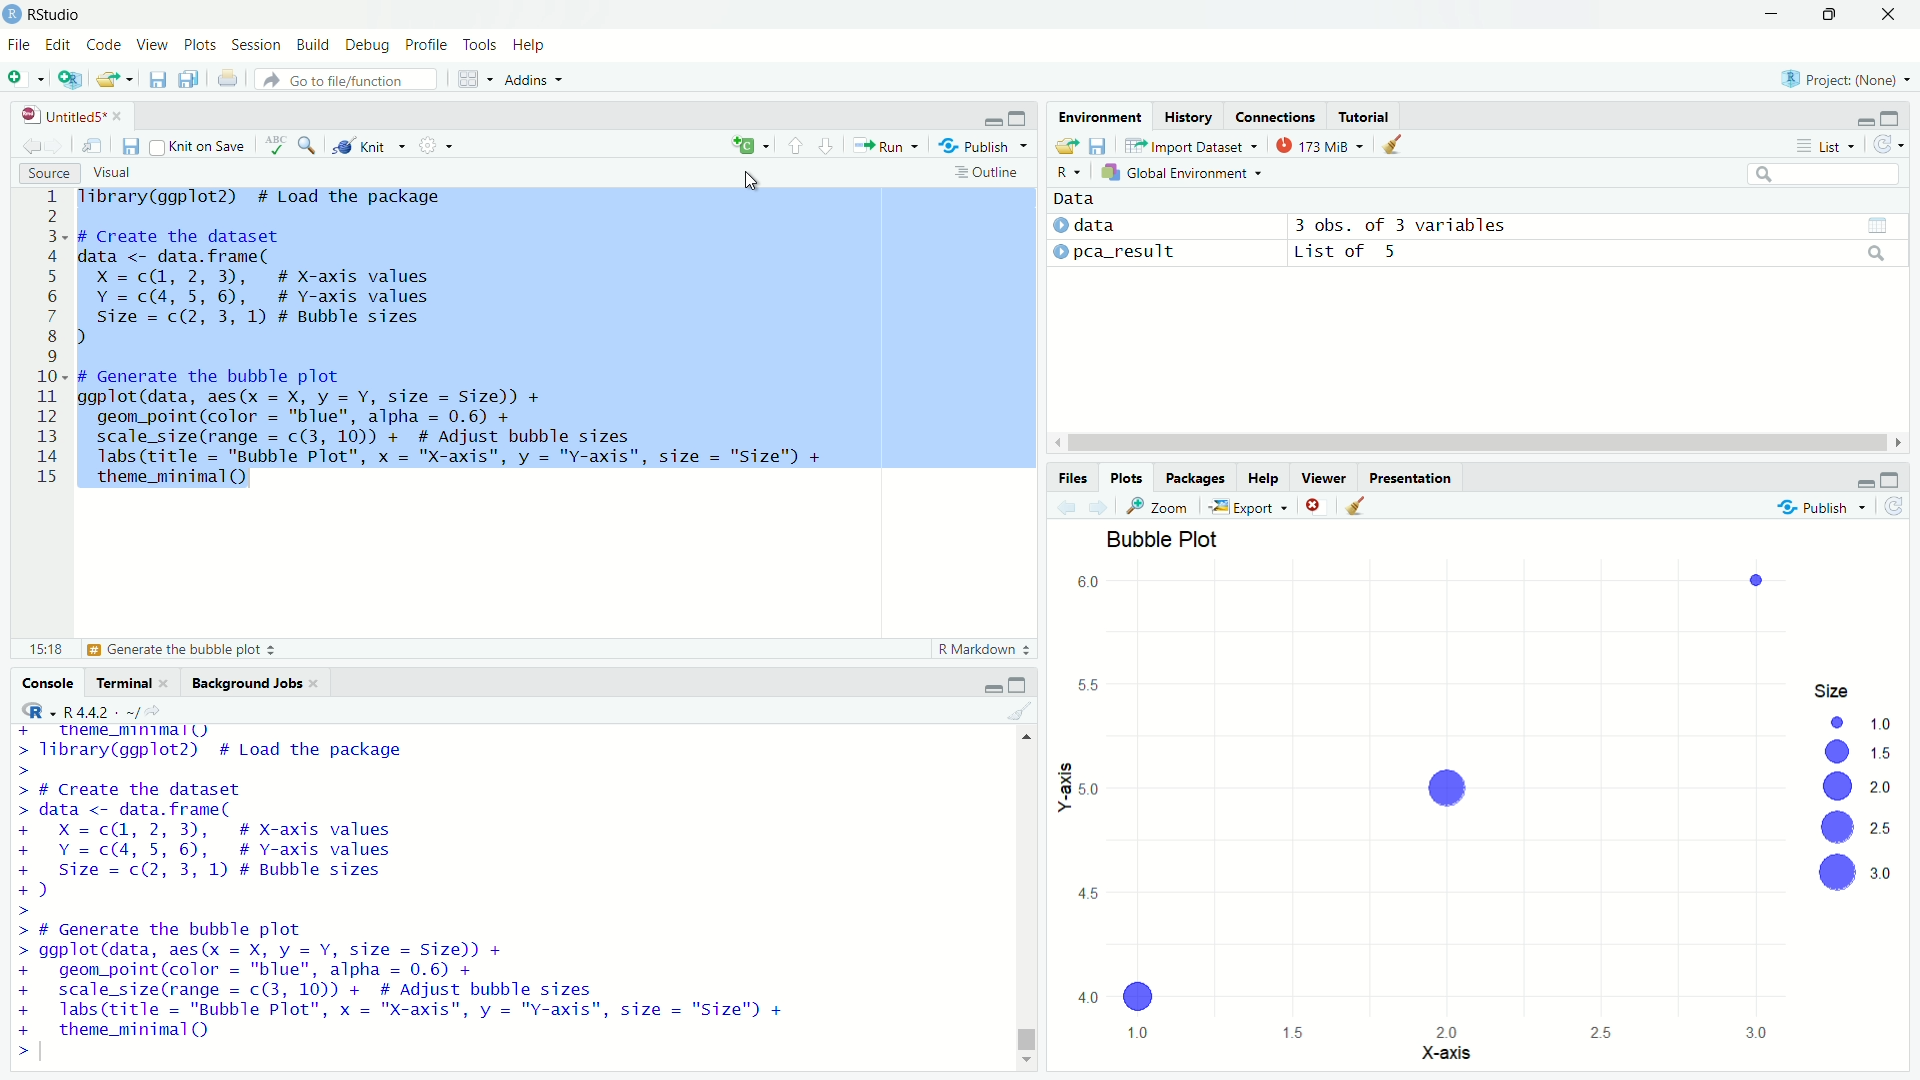  I want to click on Run, so click(885, 144).